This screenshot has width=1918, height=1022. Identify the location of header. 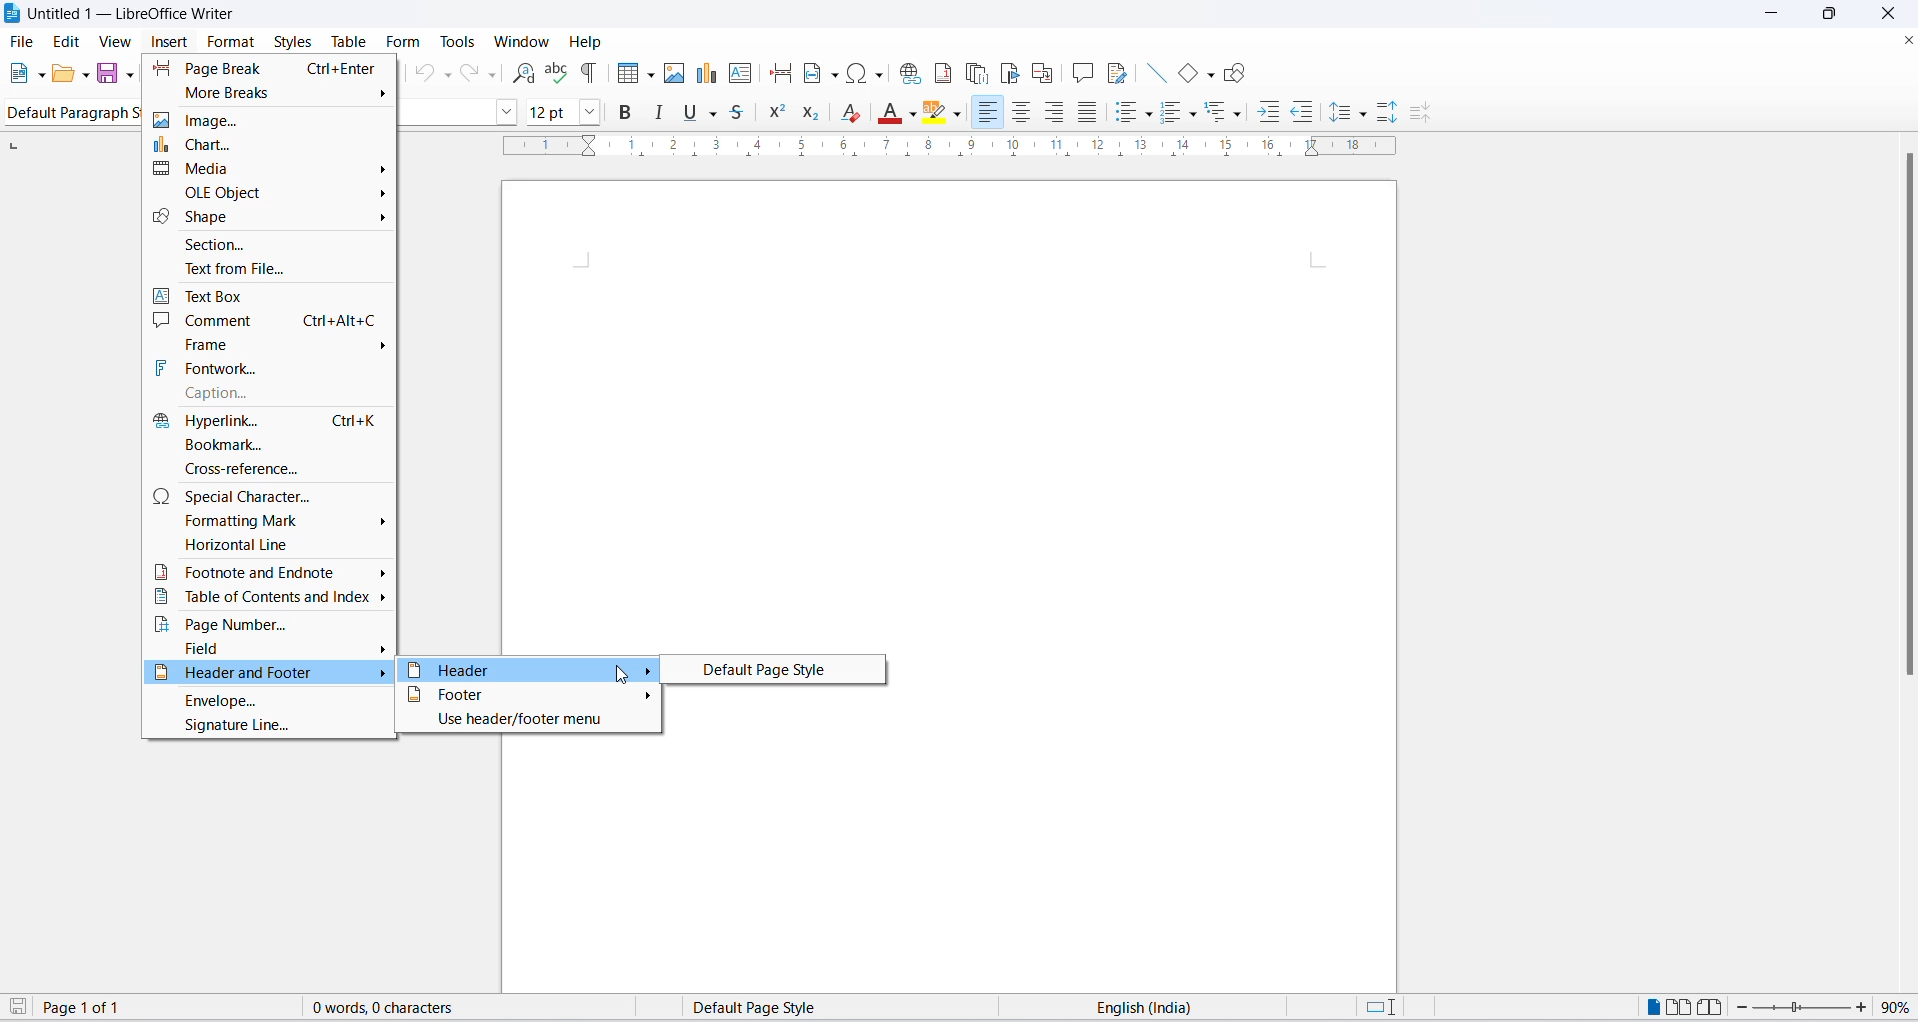
(529, 671).